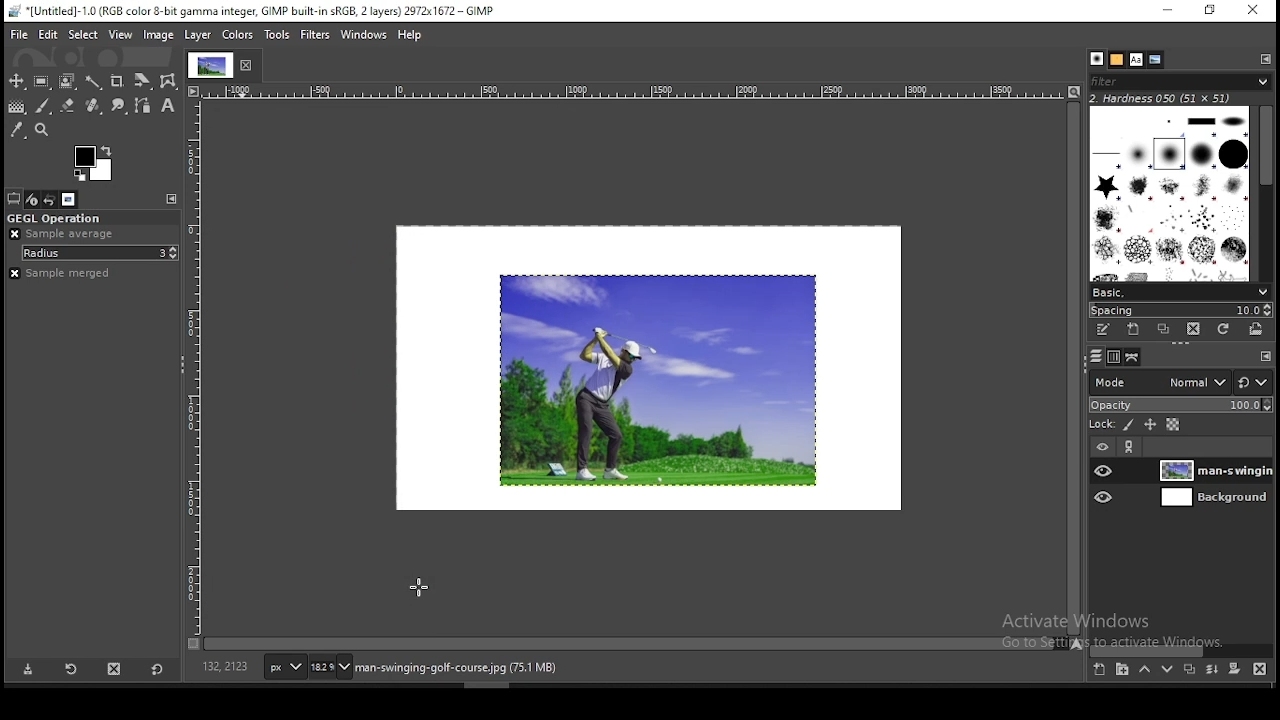  What do you see at coordinates (1128, 425) in the screenshot?
I see `lock pixels` at bounding box center [1128, 425].